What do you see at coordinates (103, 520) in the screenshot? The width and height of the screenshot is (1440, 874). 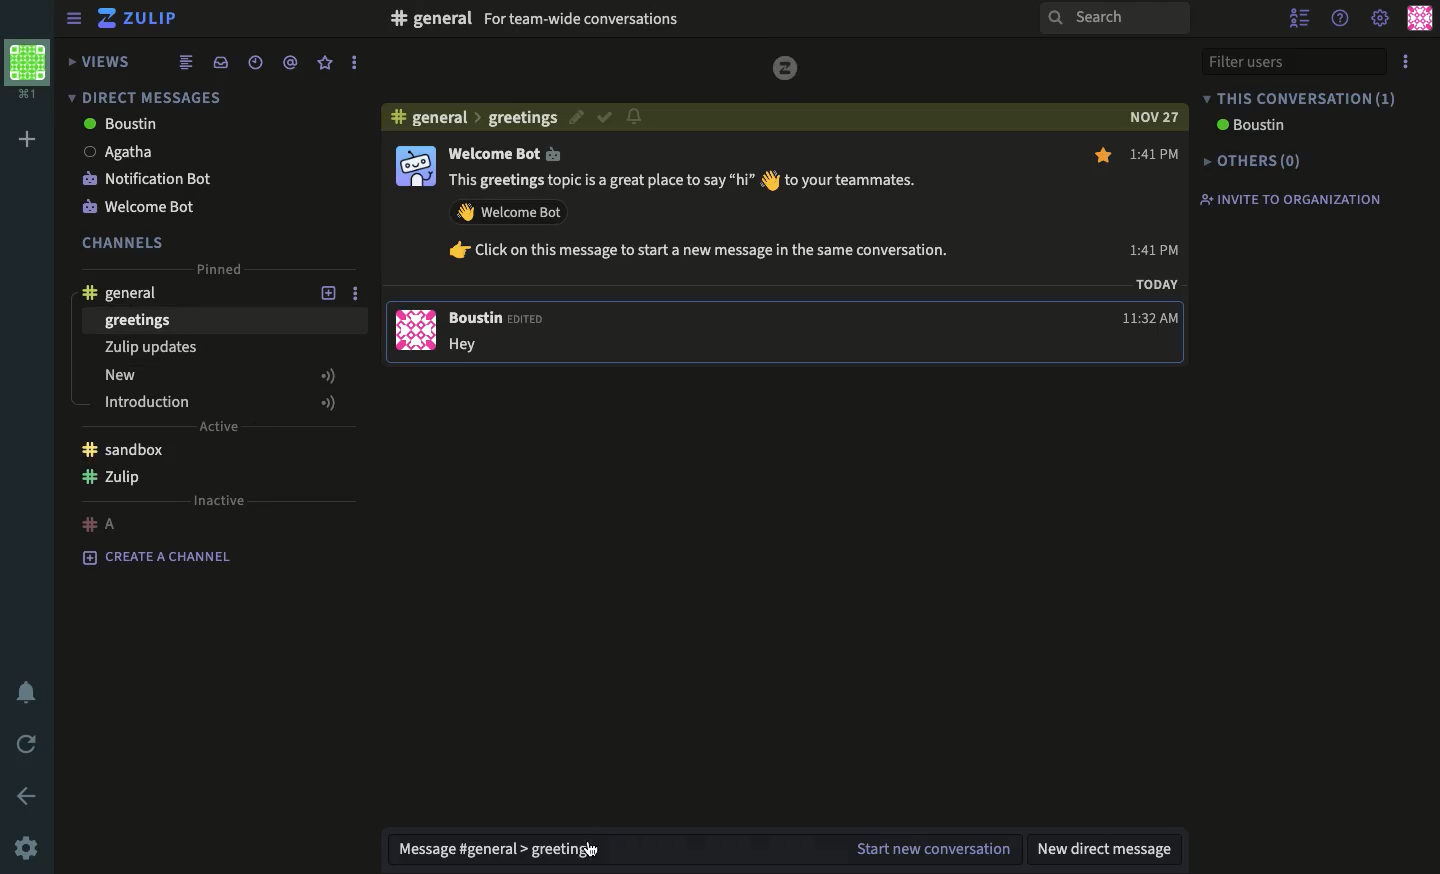 I see `#A` at bounding box center [103, 520].